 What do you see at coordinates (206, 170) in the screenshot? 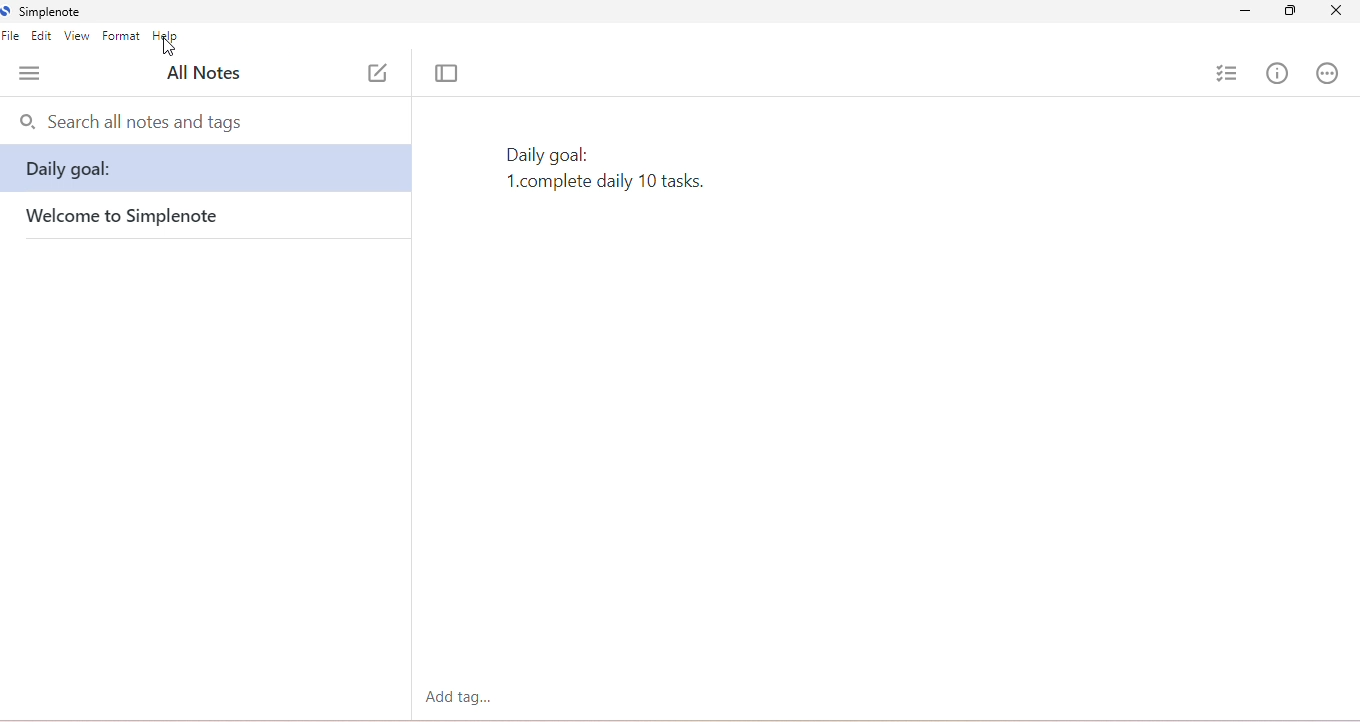
I see `daily goal:` at bounding box center [206, 170].